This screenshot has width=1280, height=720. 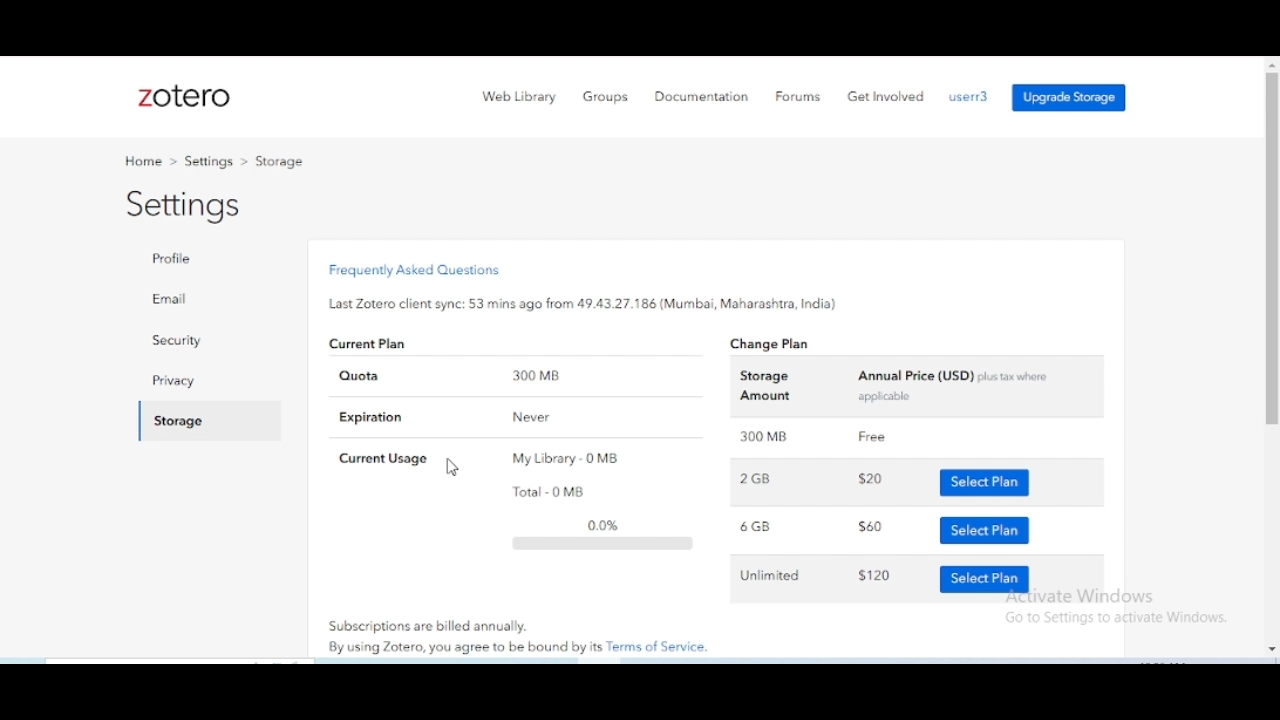 What do you see at coordinates (986, 530) in the screenshot?
I see `select plan` at bounding box center [986, 530].